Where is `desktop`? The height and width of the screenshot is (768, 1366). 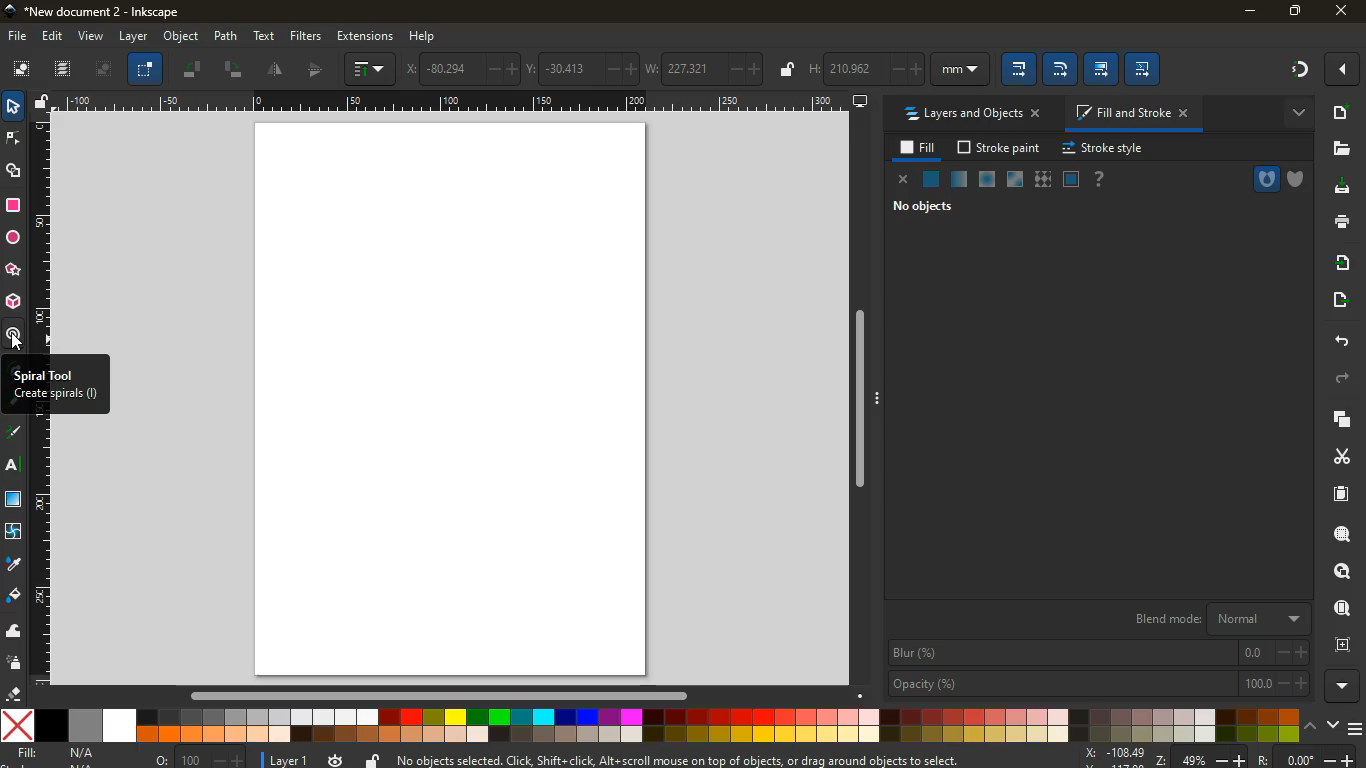
desktop is located at coordinates (860, 103).